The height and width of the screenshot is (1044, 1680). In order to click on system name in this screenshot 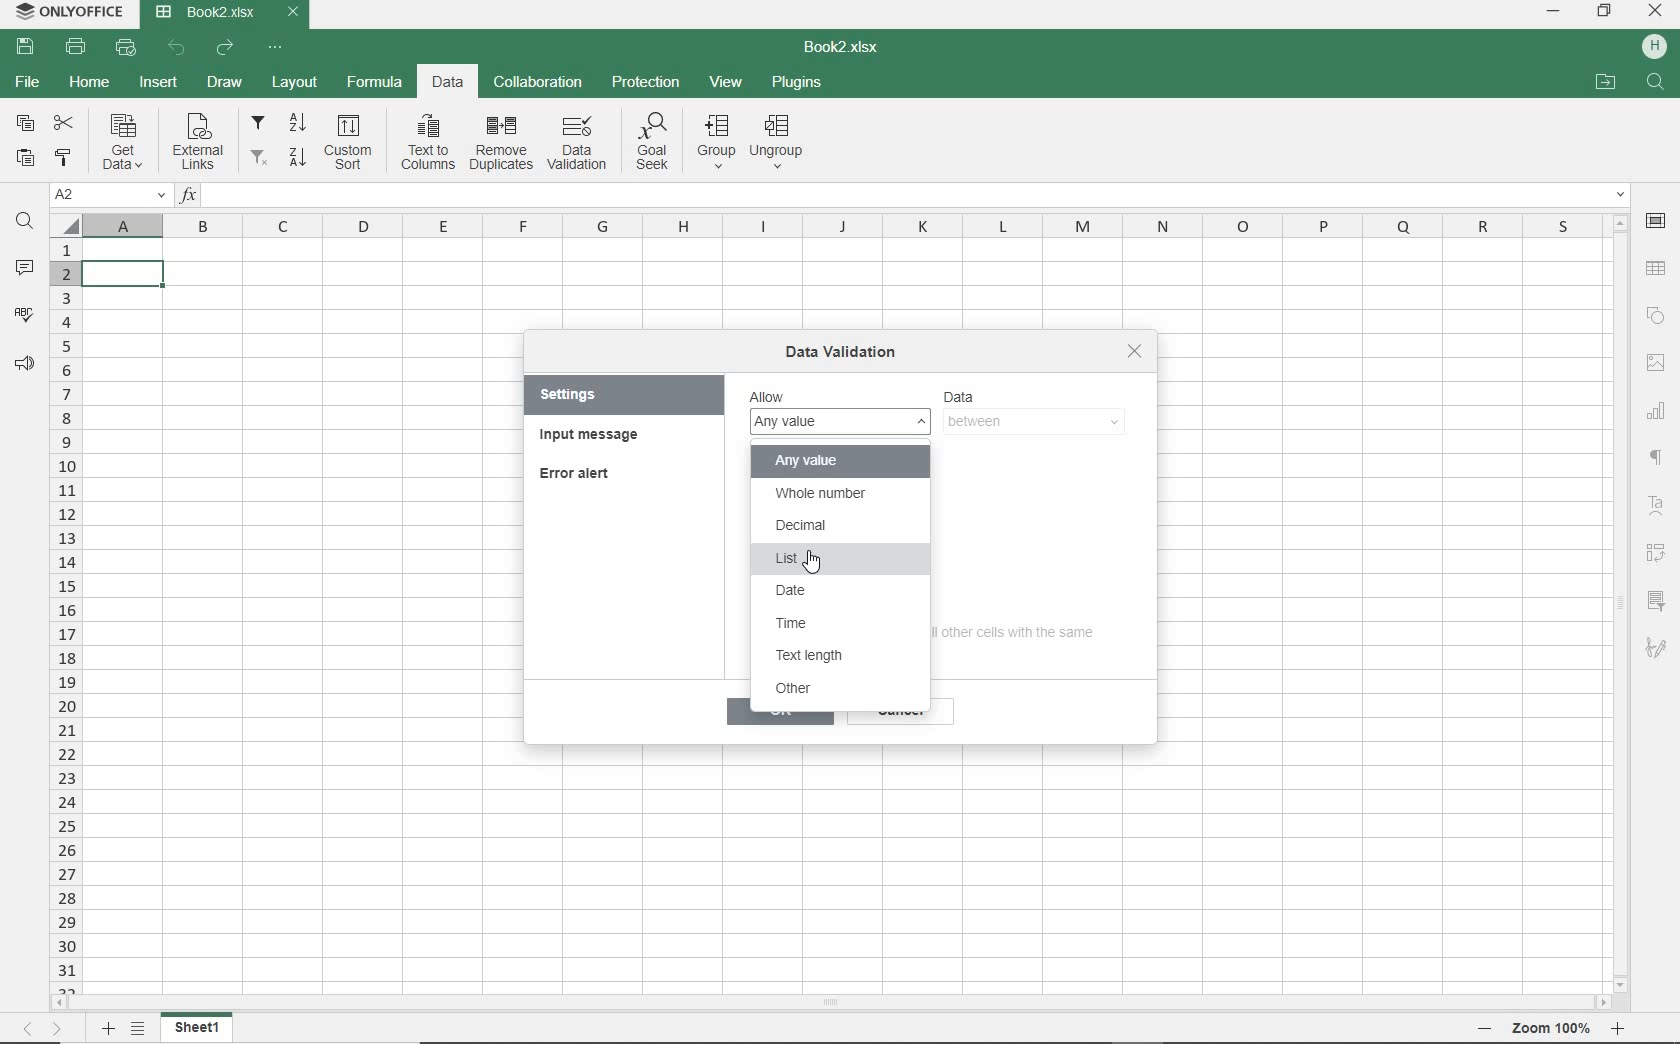, I will do `click(70, 13)`.